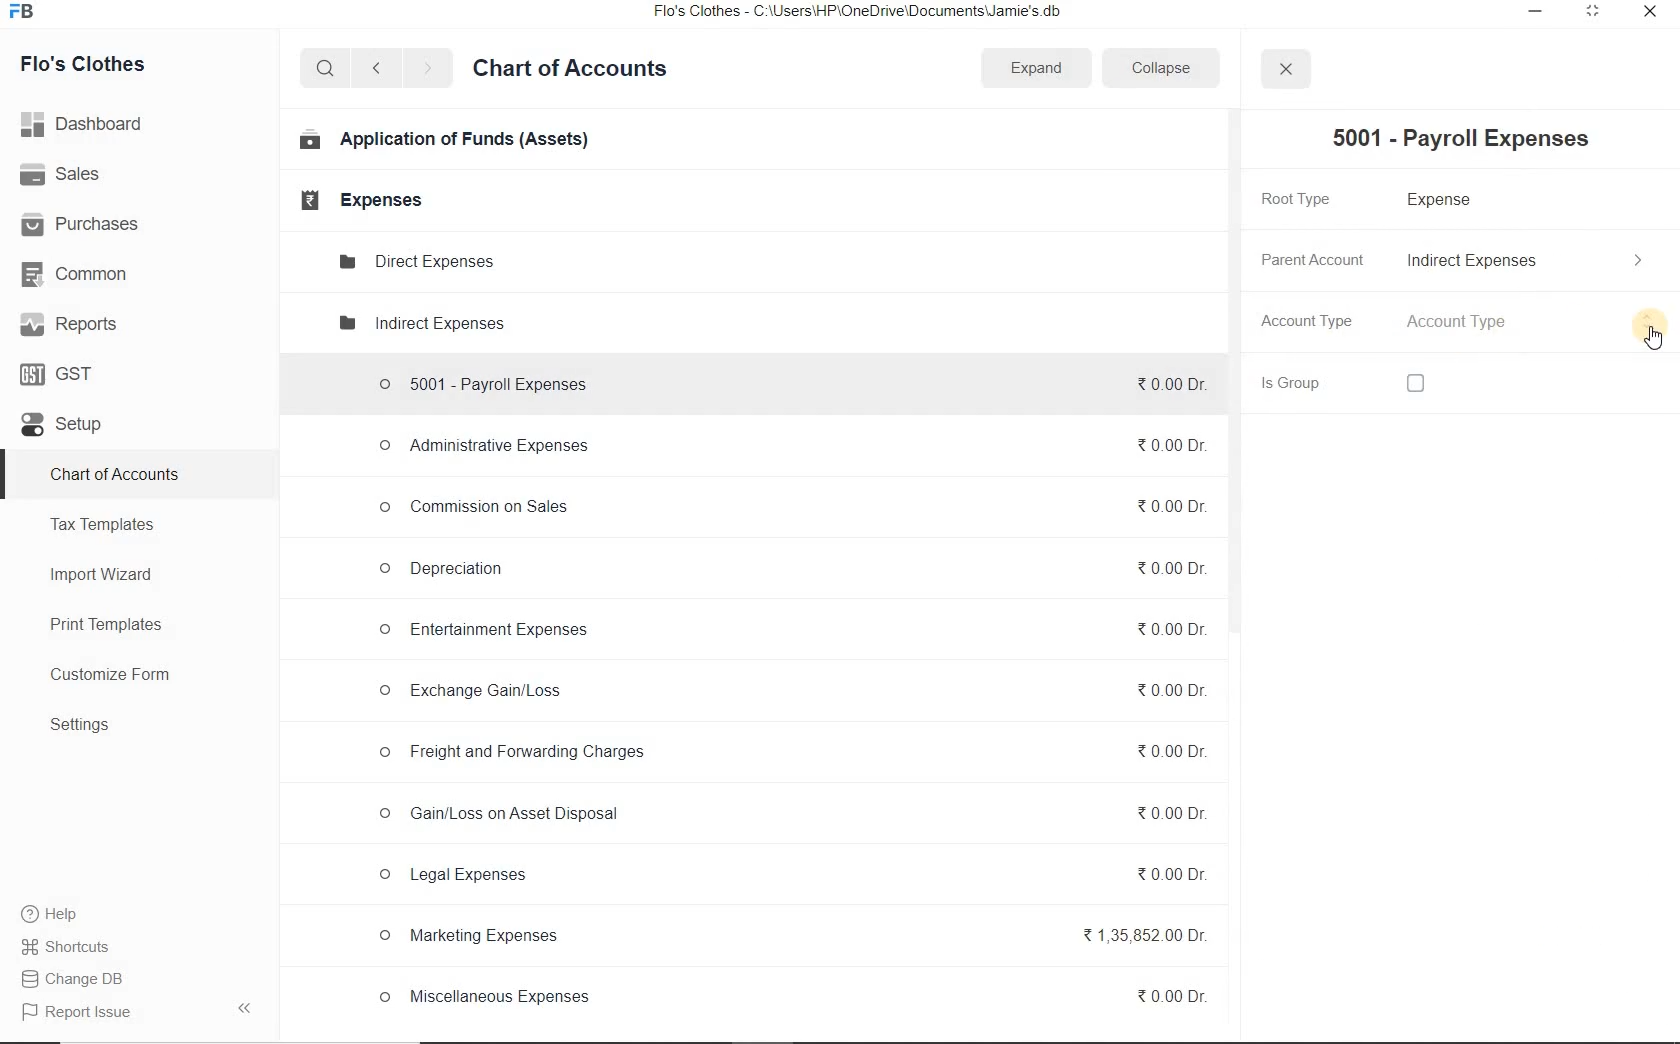 This screenshot has height=1044, width=1680. Describe the element at coordinates (785, 380) in the screenshot. I see `5001 - Payroll Expenses 0.00 Dr` at that location.